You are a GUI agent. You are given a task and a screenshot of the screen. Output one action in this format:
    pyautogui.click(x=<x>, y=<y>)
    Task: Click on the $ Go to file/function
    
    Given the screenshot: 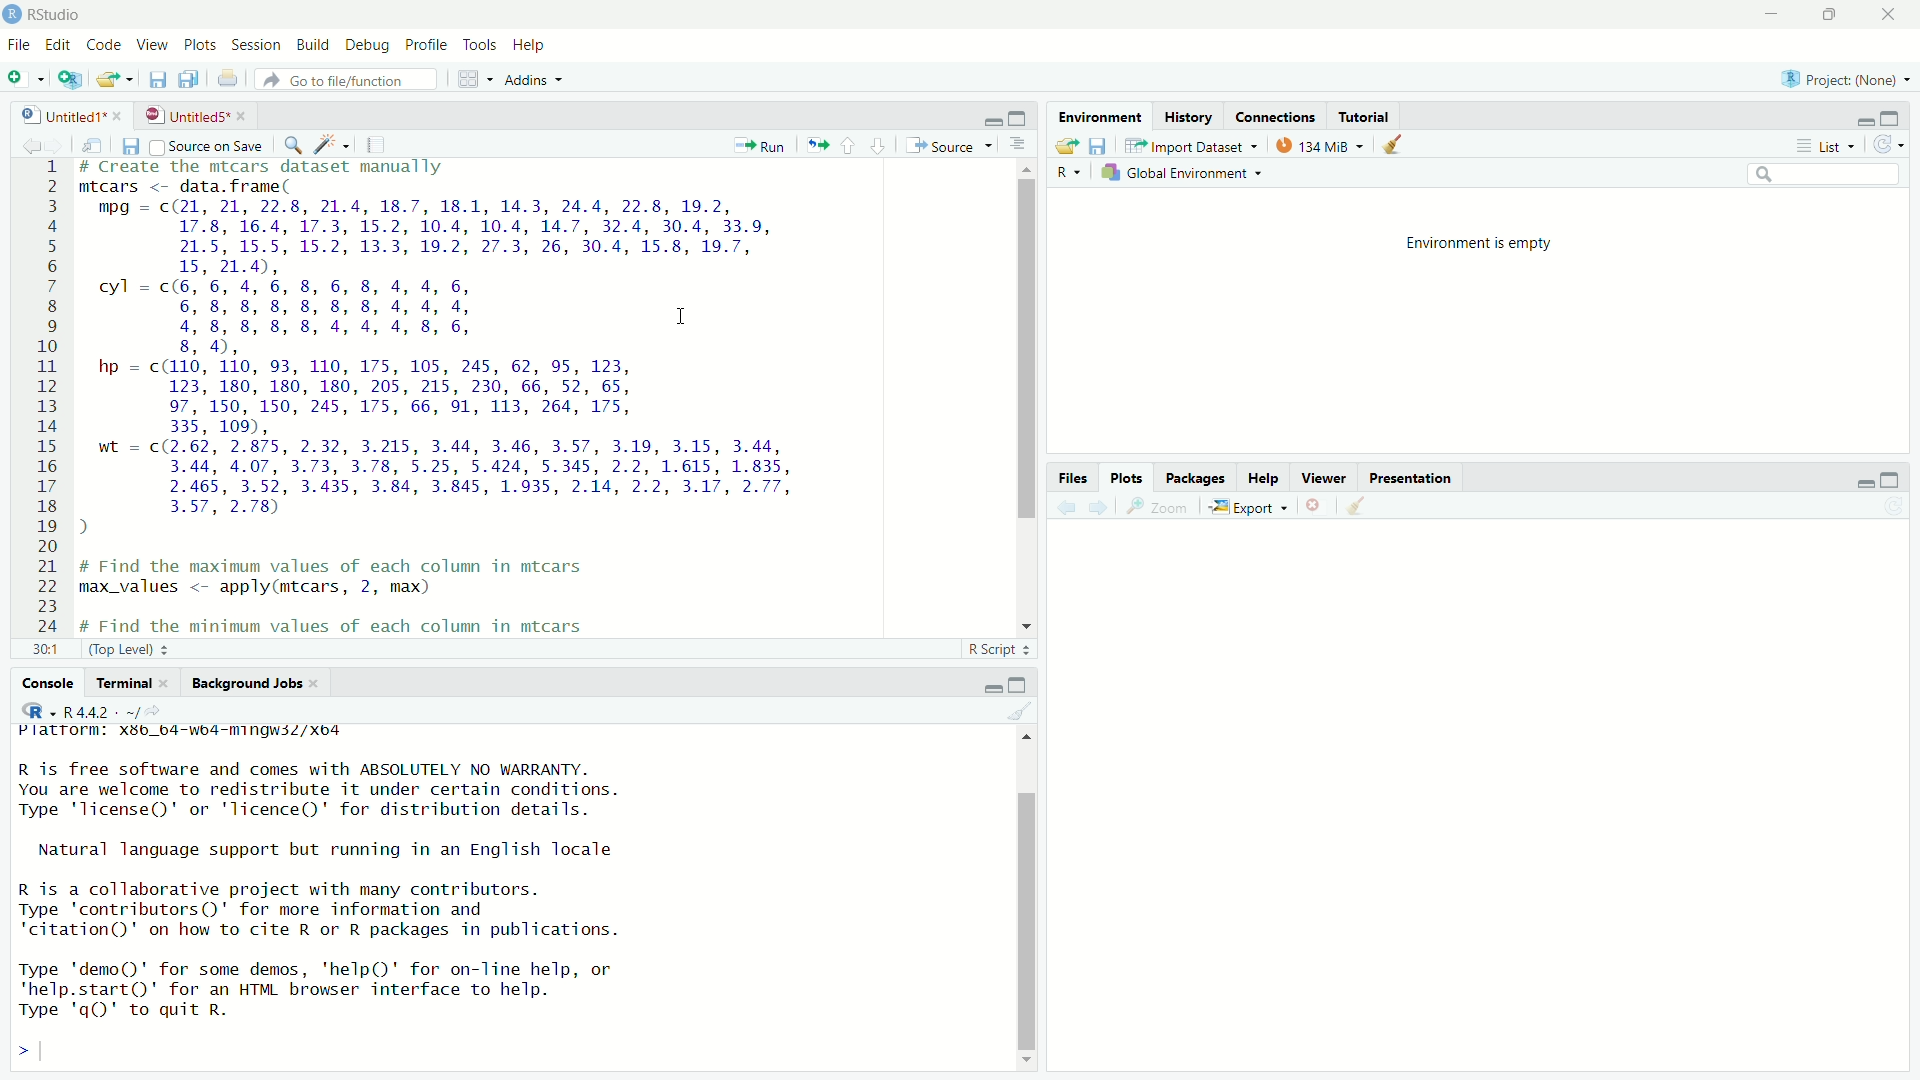 What is the action you would take?
    pyautogui.click(x=339, y=80)
    